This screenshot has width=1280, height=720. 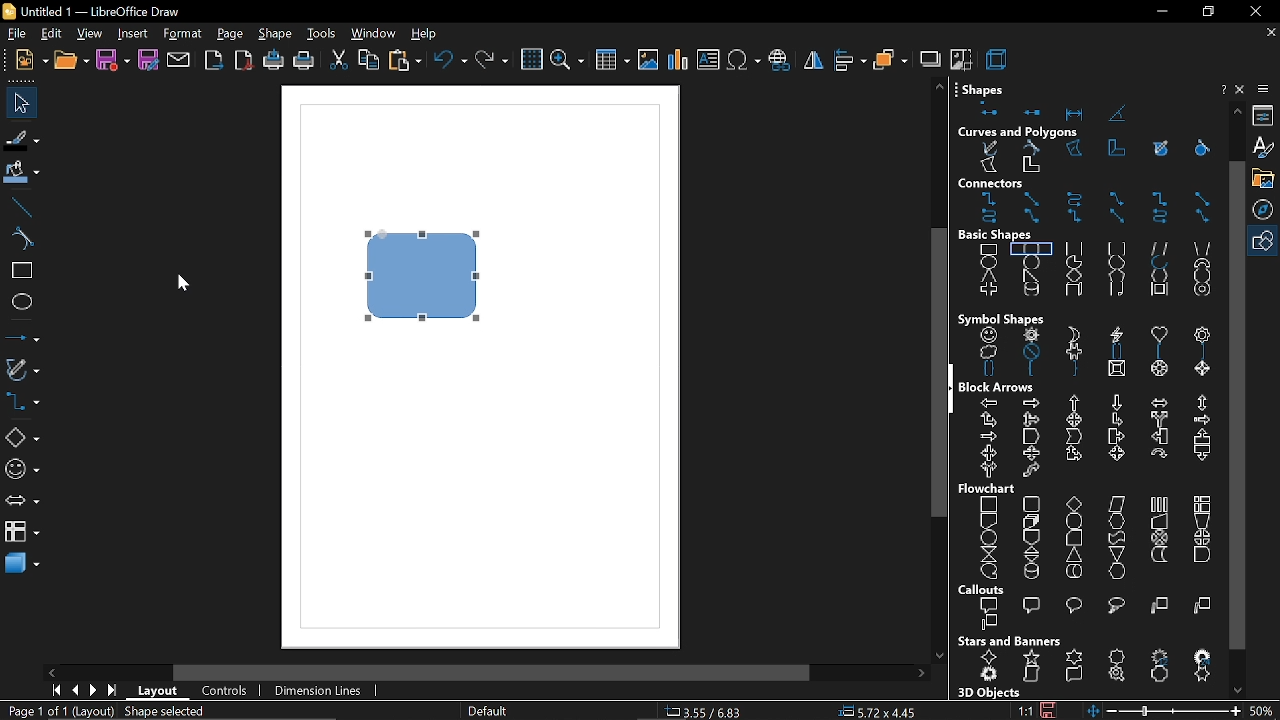 I want to click on save, so click(x=112, y=61).